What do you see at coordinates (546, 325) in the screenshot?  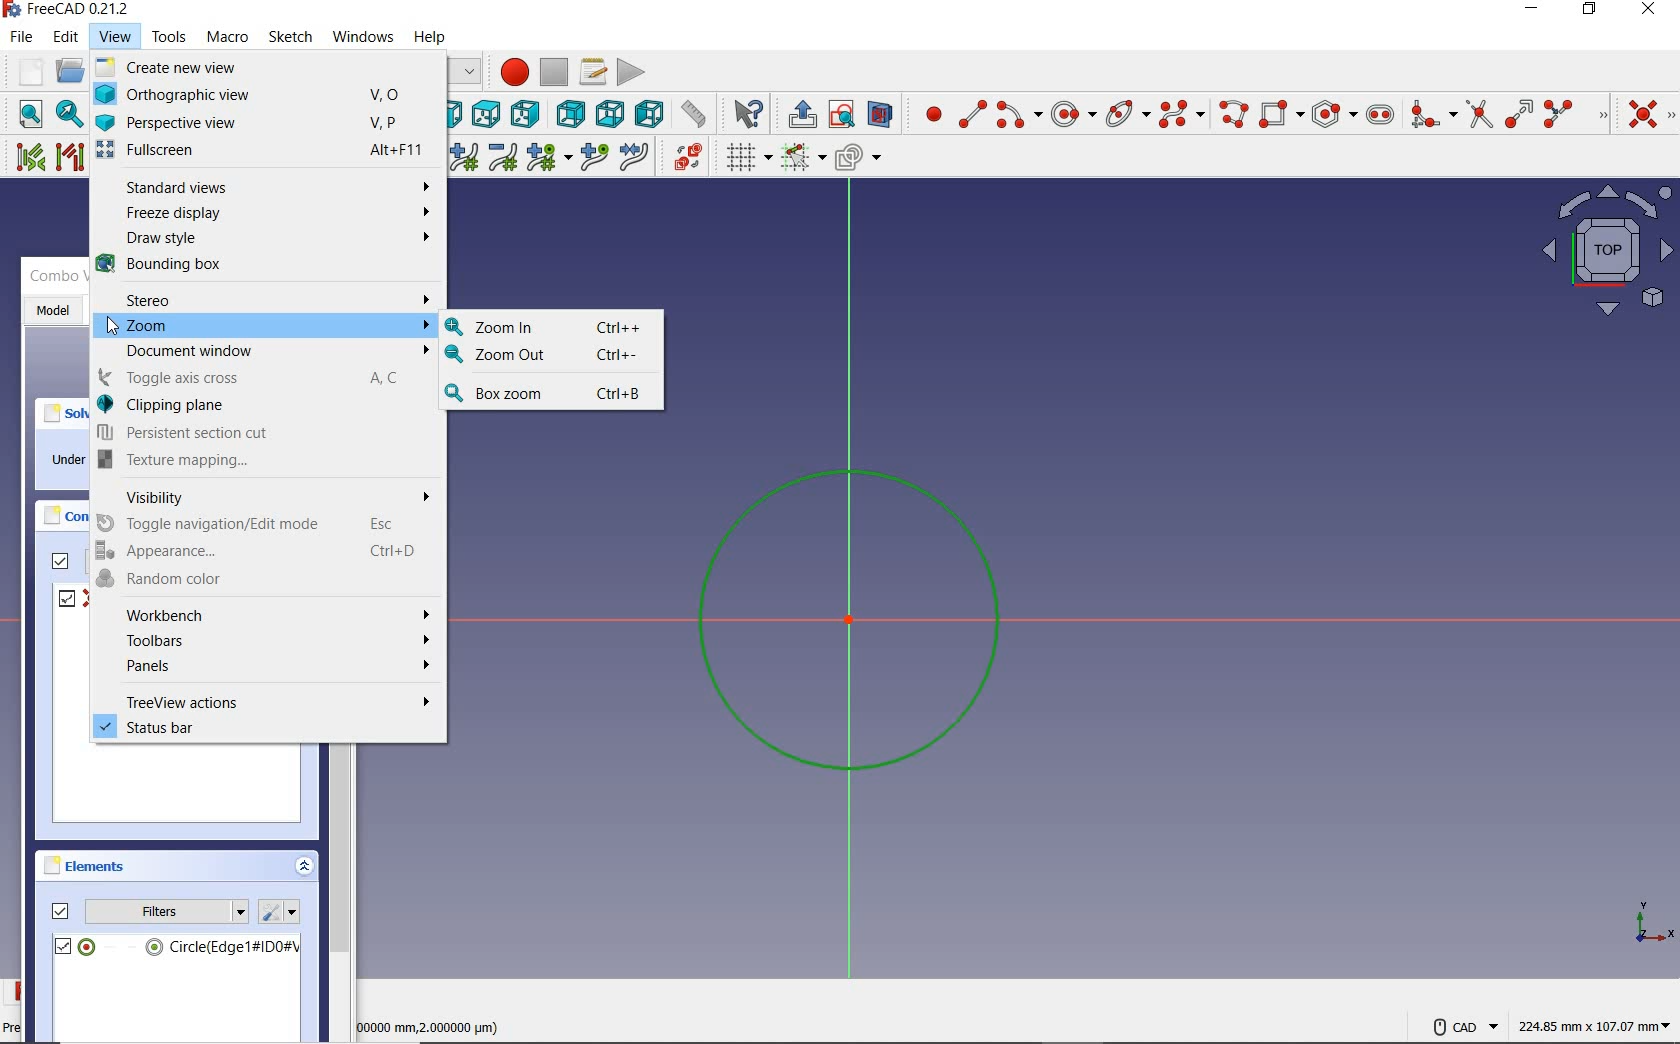 I see `Zoom In` at bounding box center [546, 325].